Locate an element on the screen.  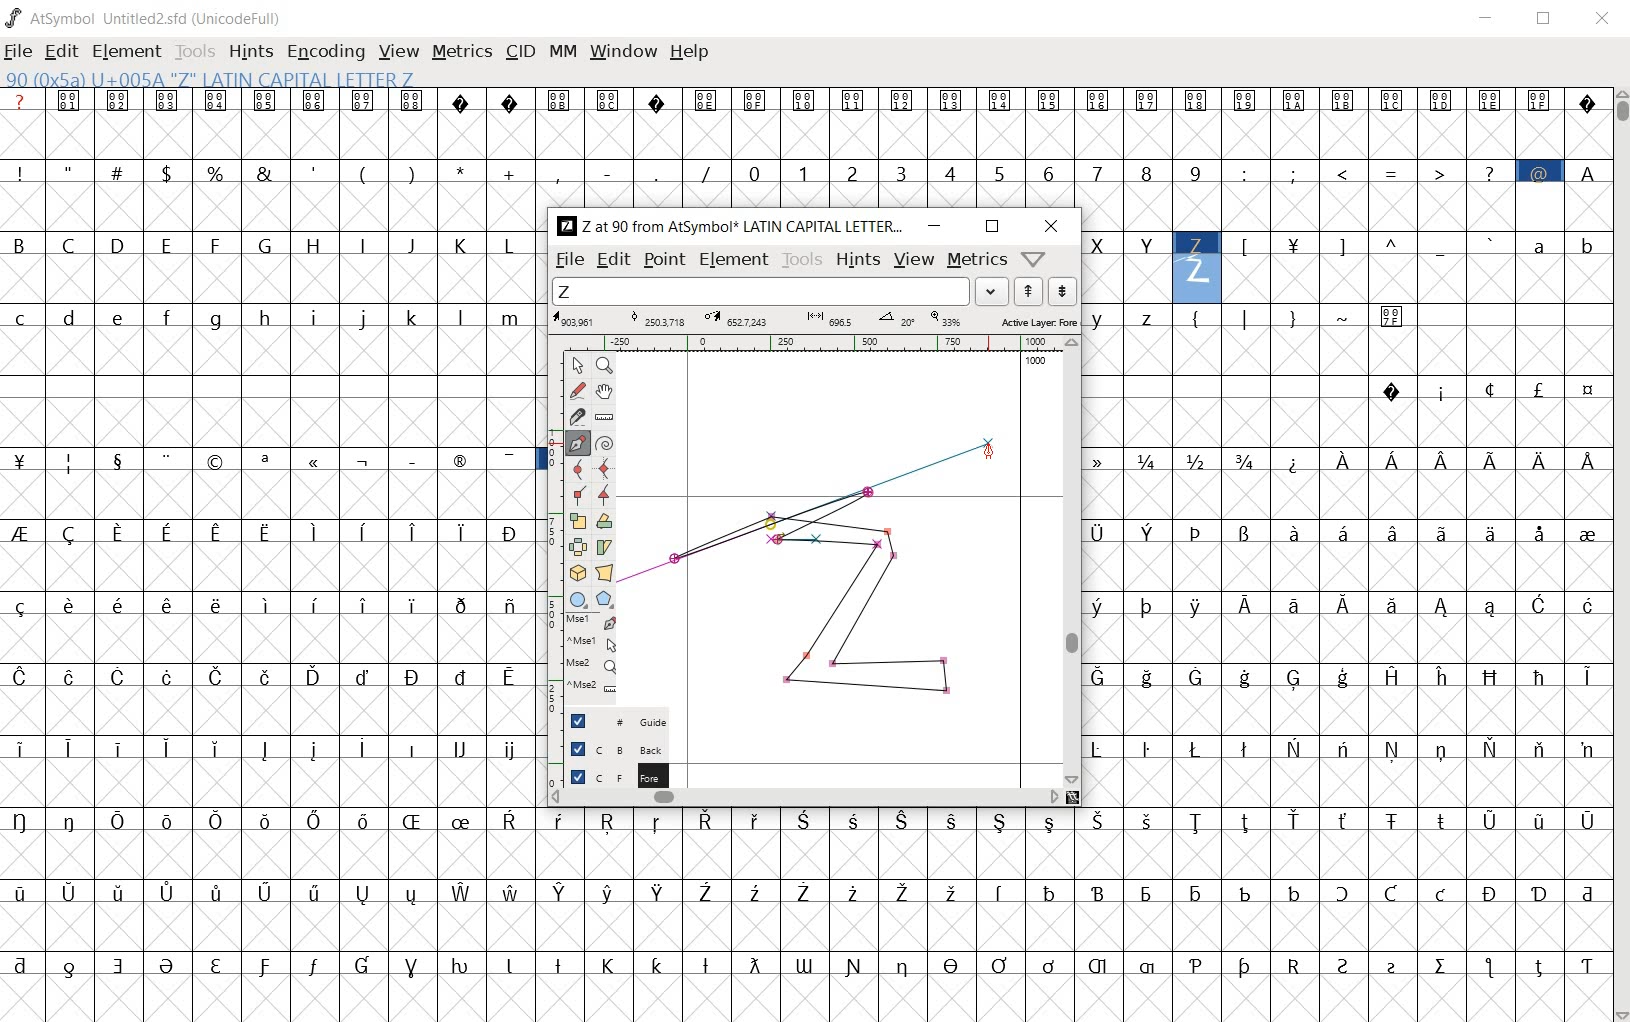
Foreground is located at coordinates (610, 775).